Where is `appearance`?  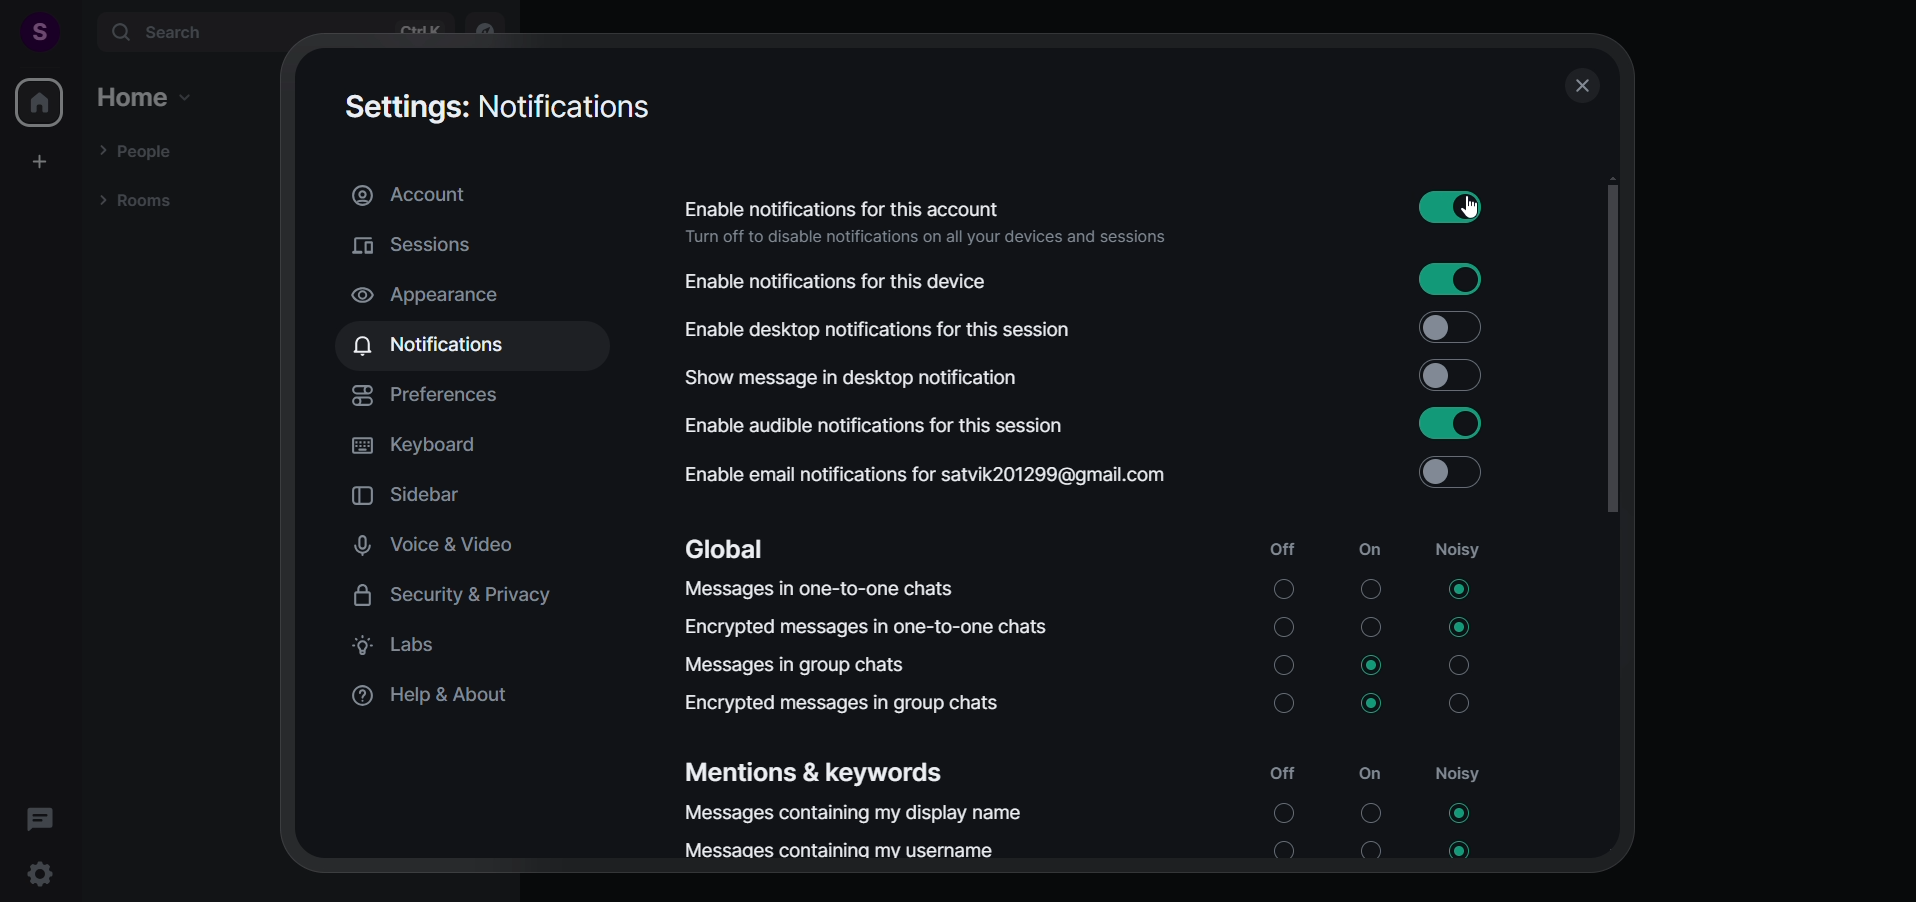
appearance is located at coordinates (451, 293).